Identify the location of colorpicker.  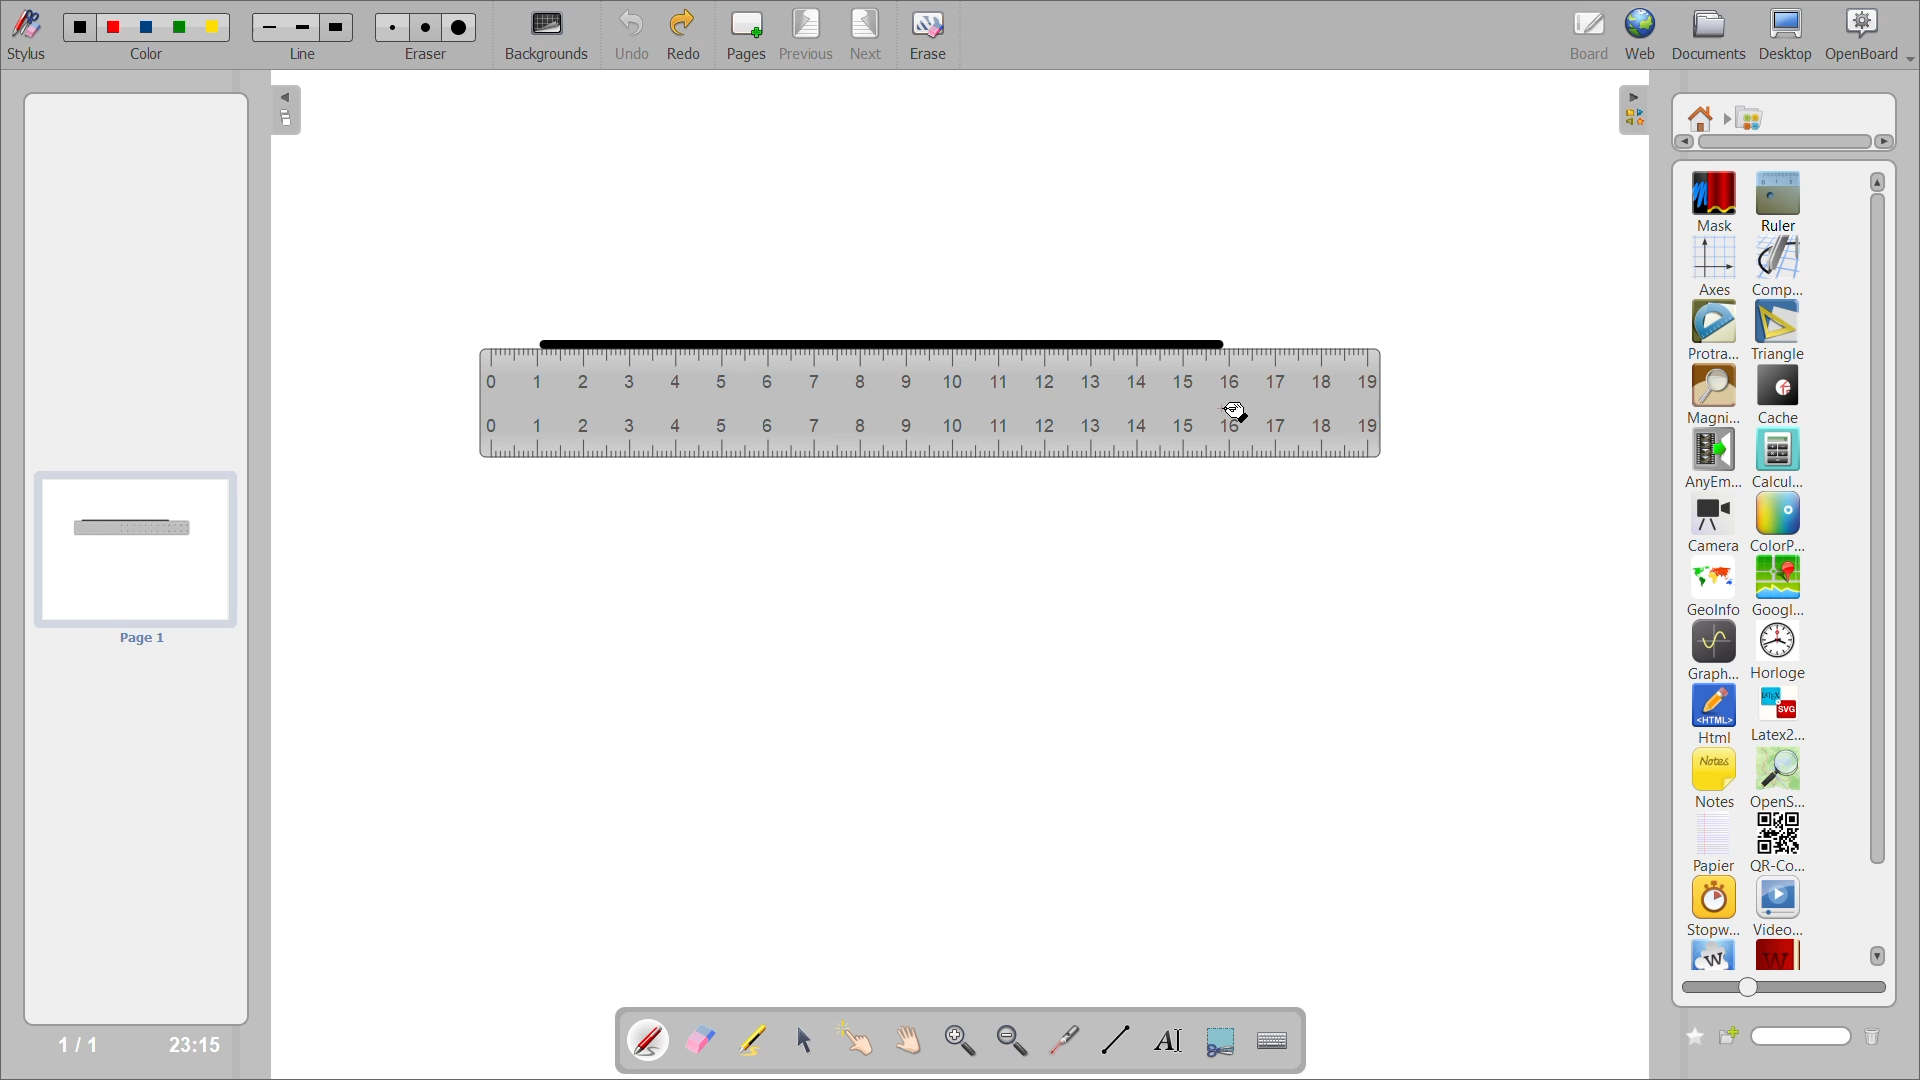
(1777, 522).